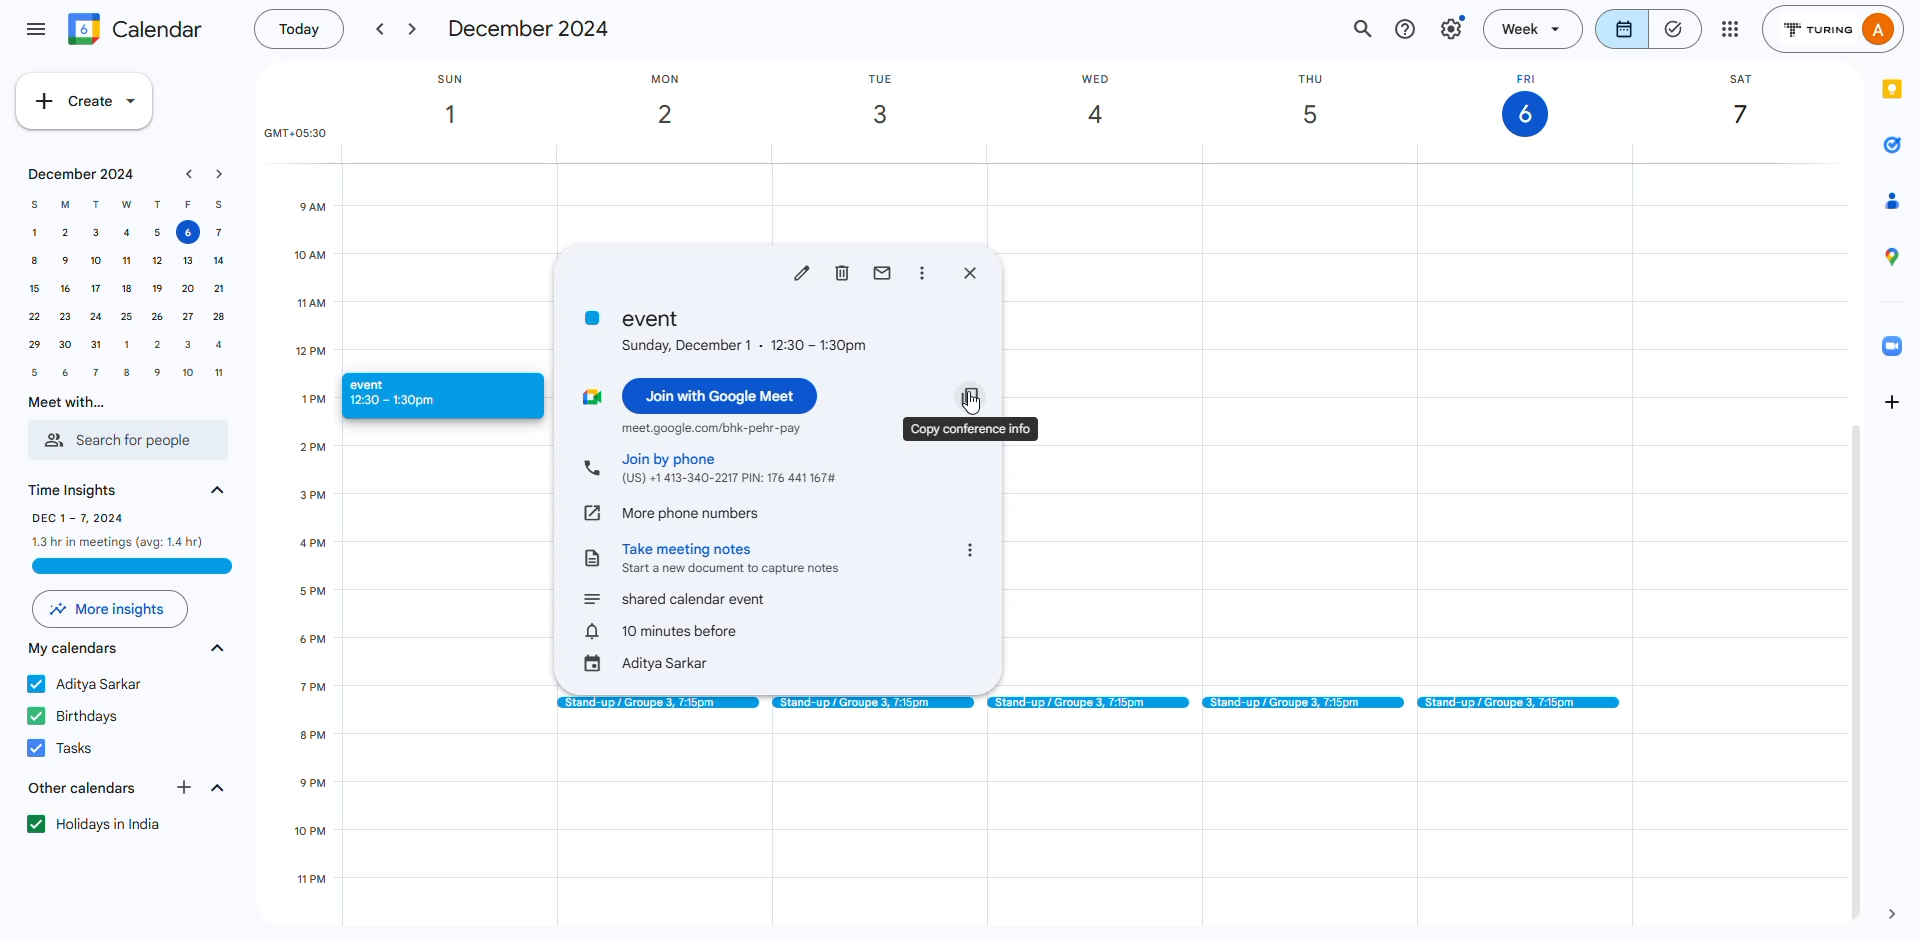  I want to click on link, so click(593, 511).